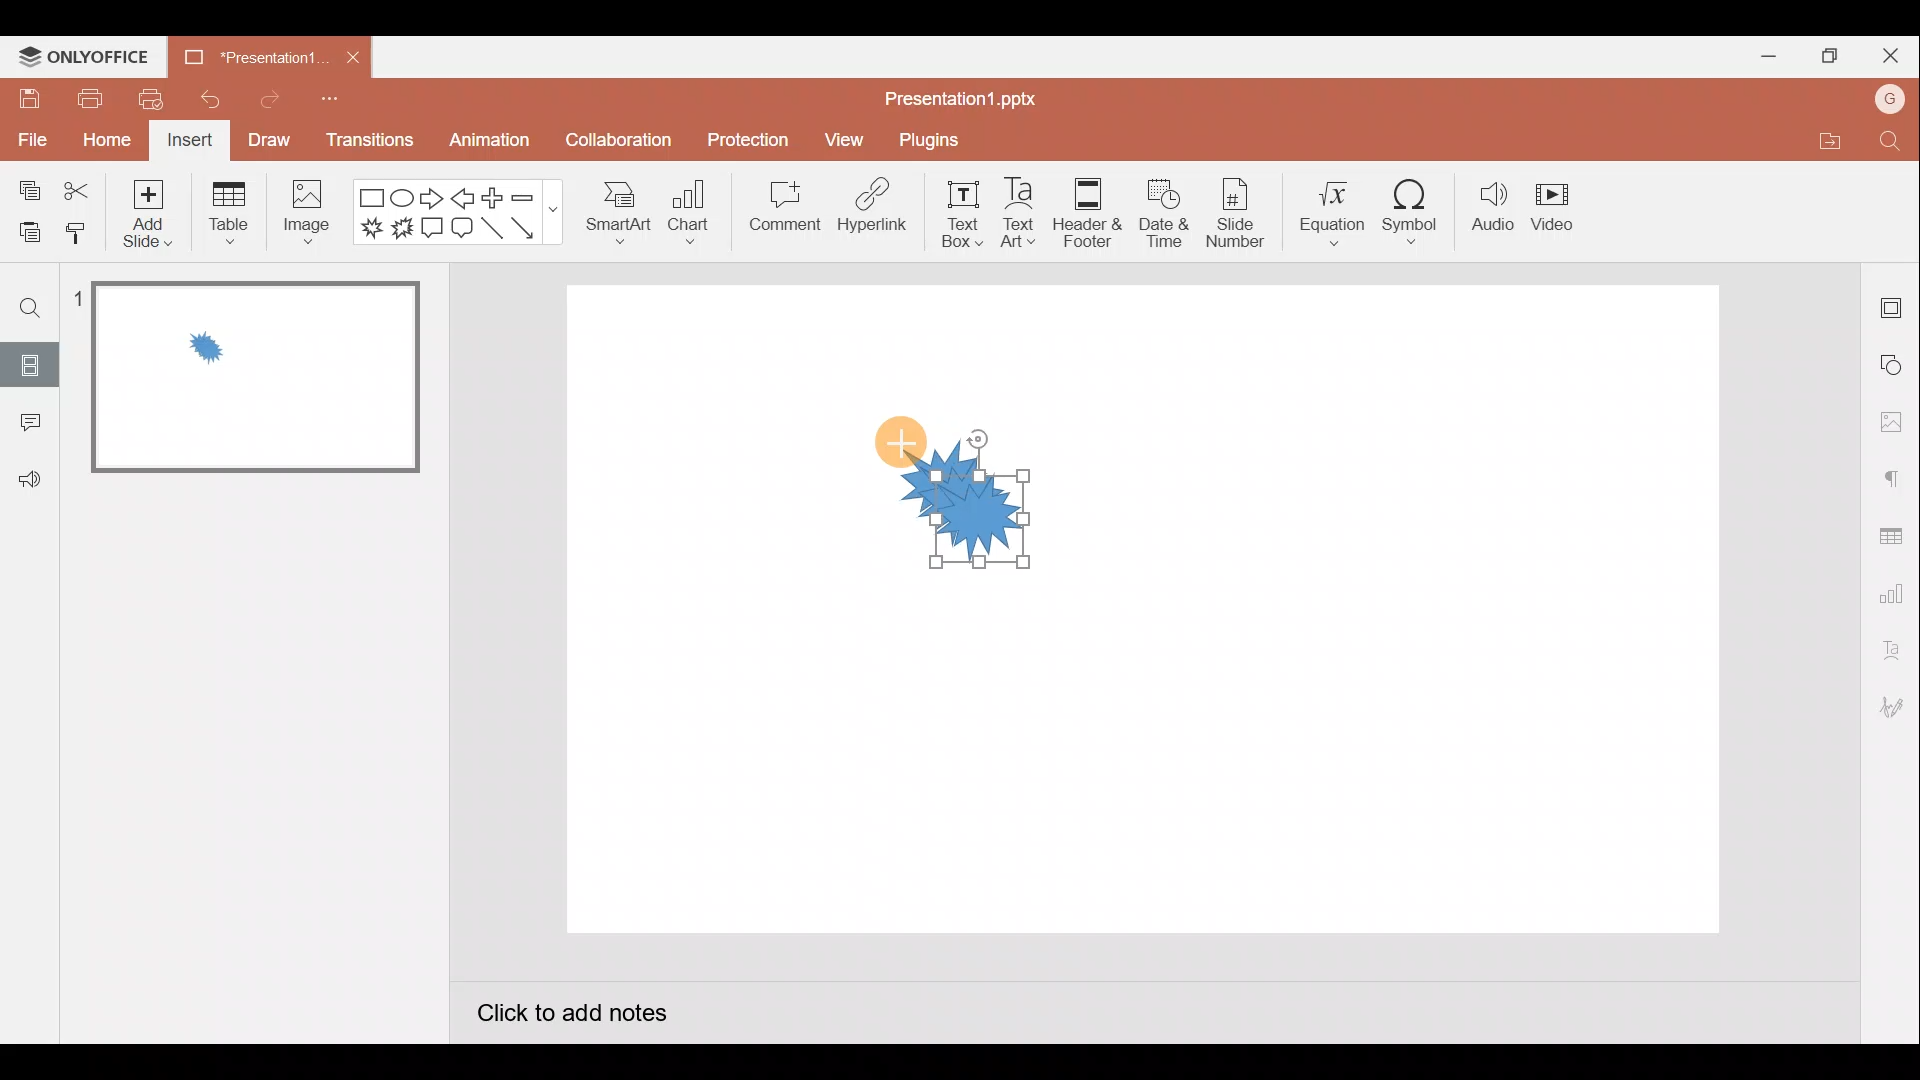  Describe the element at coordinates (313, 214) in the screenshot. I see `Image` at that location.